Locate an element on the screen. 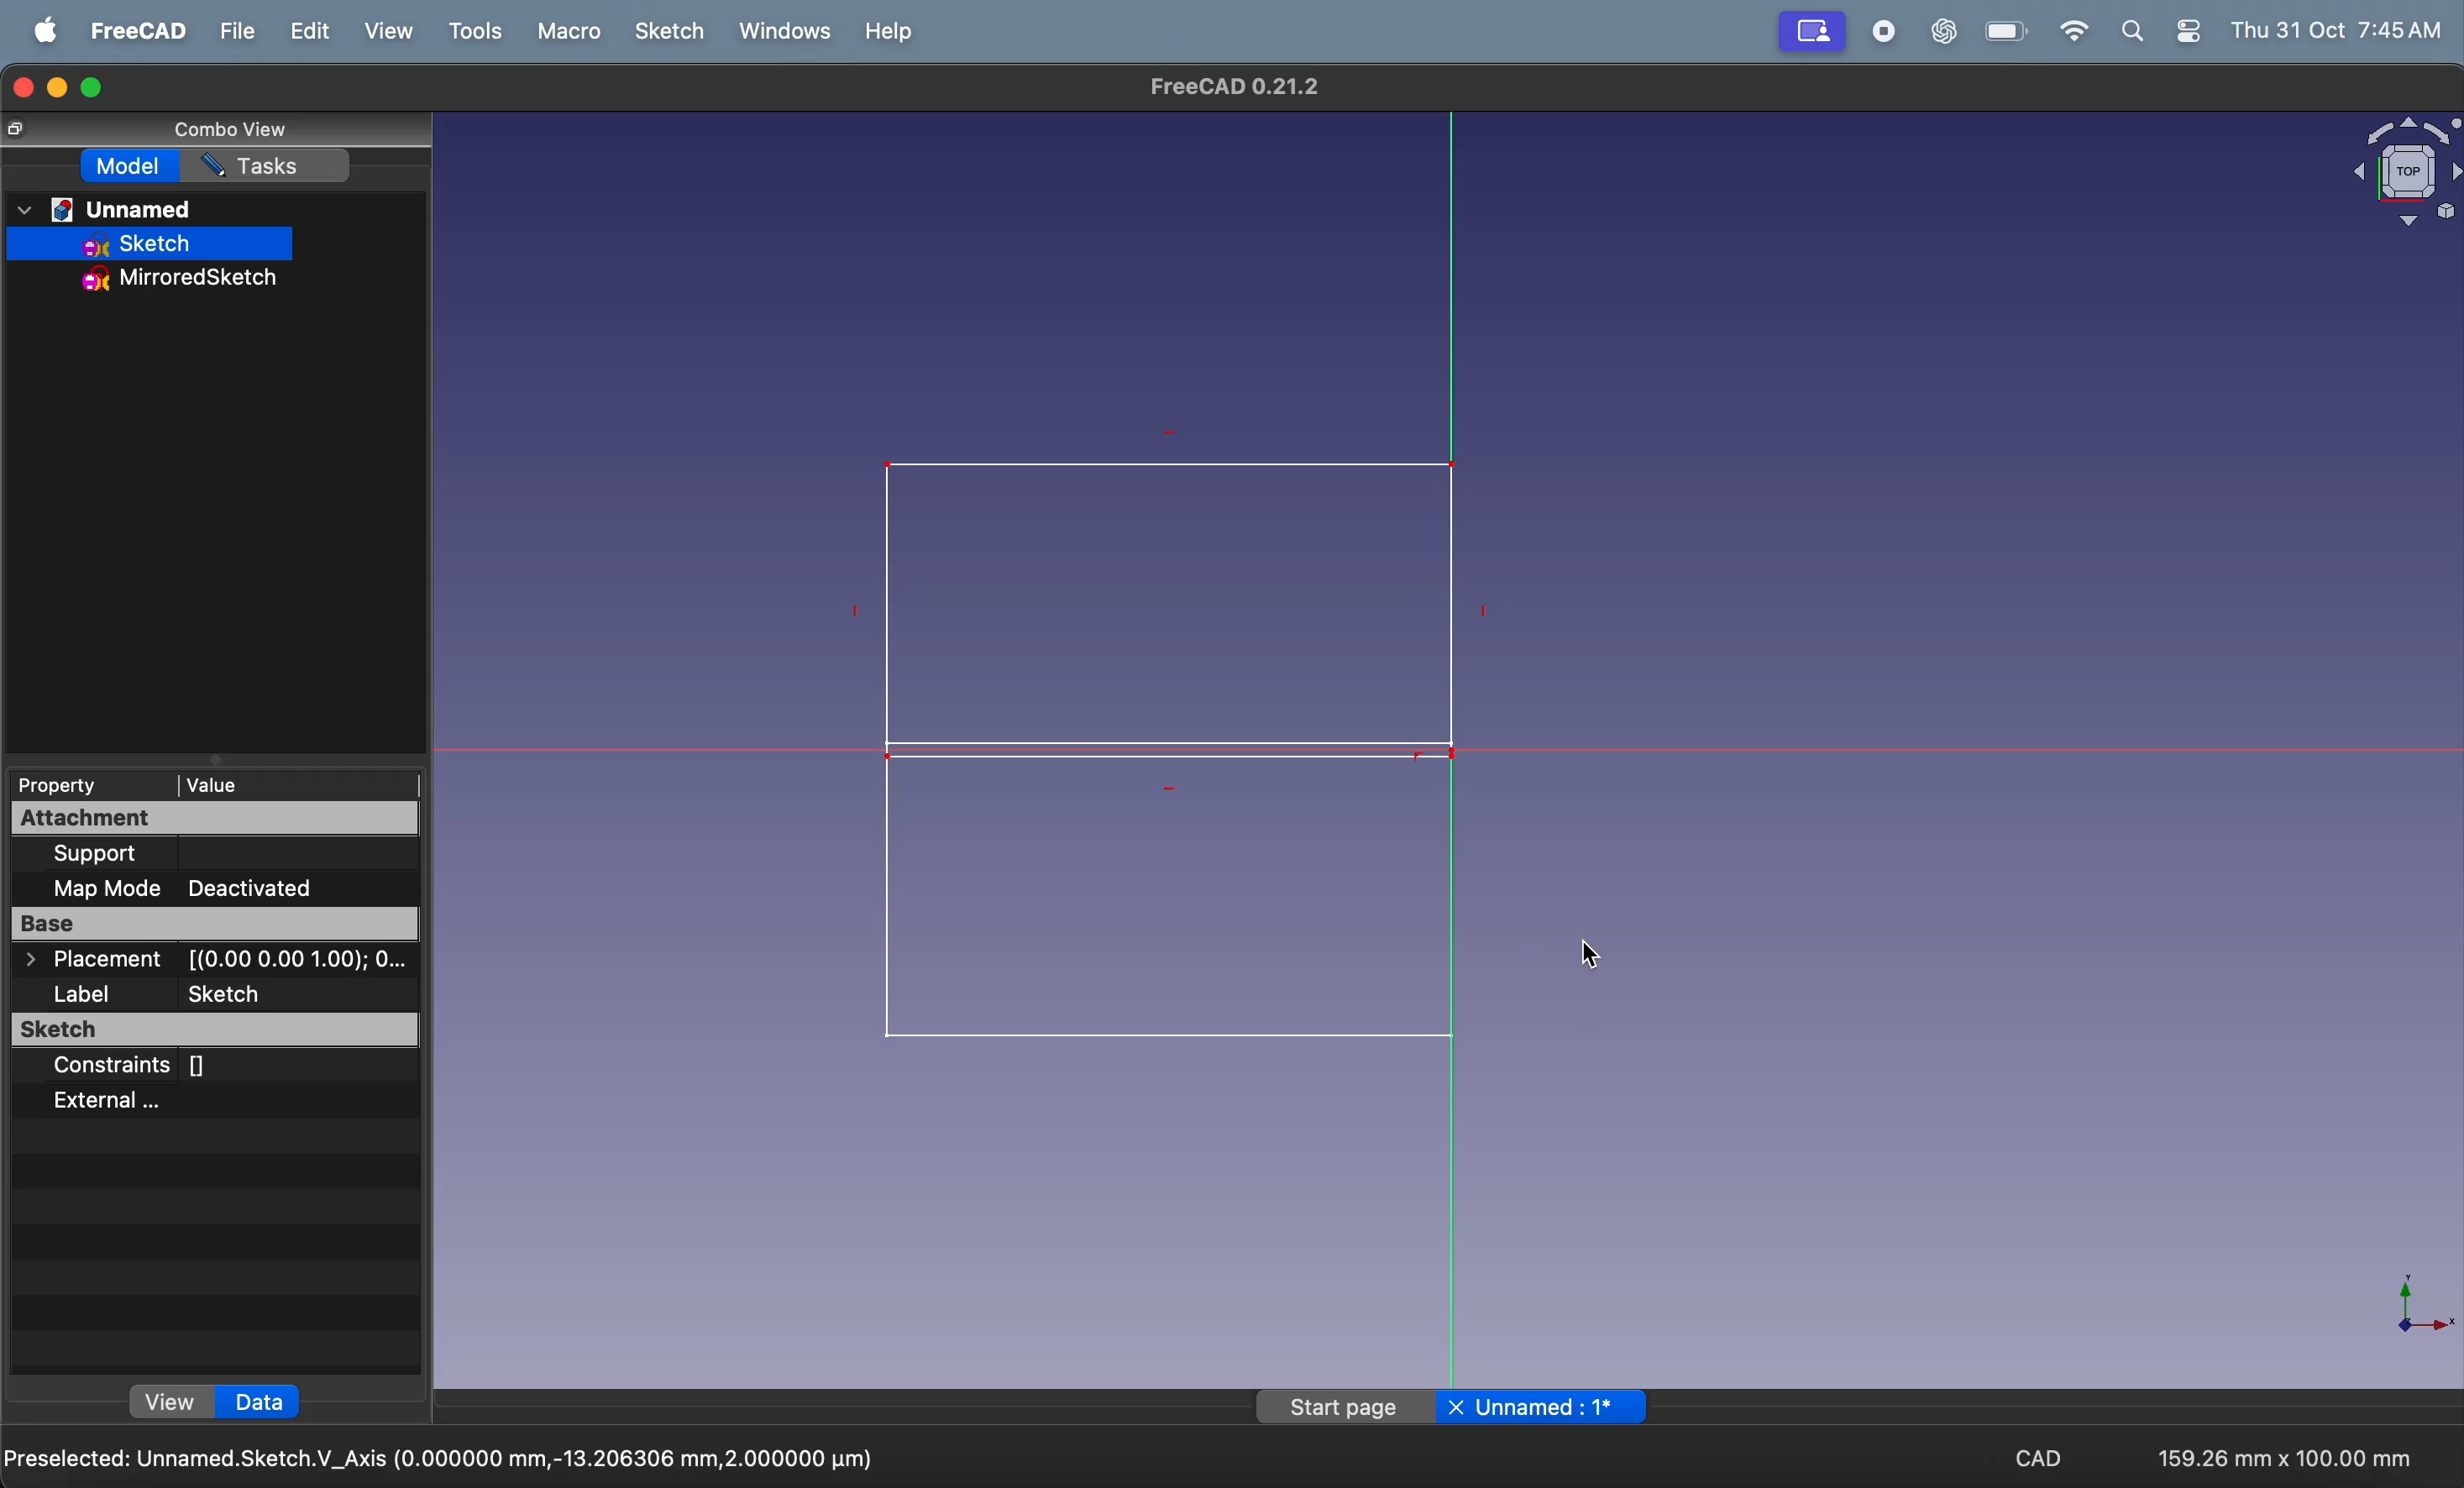 The width and height of the screenshot is (2464, 1488). external is located at coordinates (195, 1102).